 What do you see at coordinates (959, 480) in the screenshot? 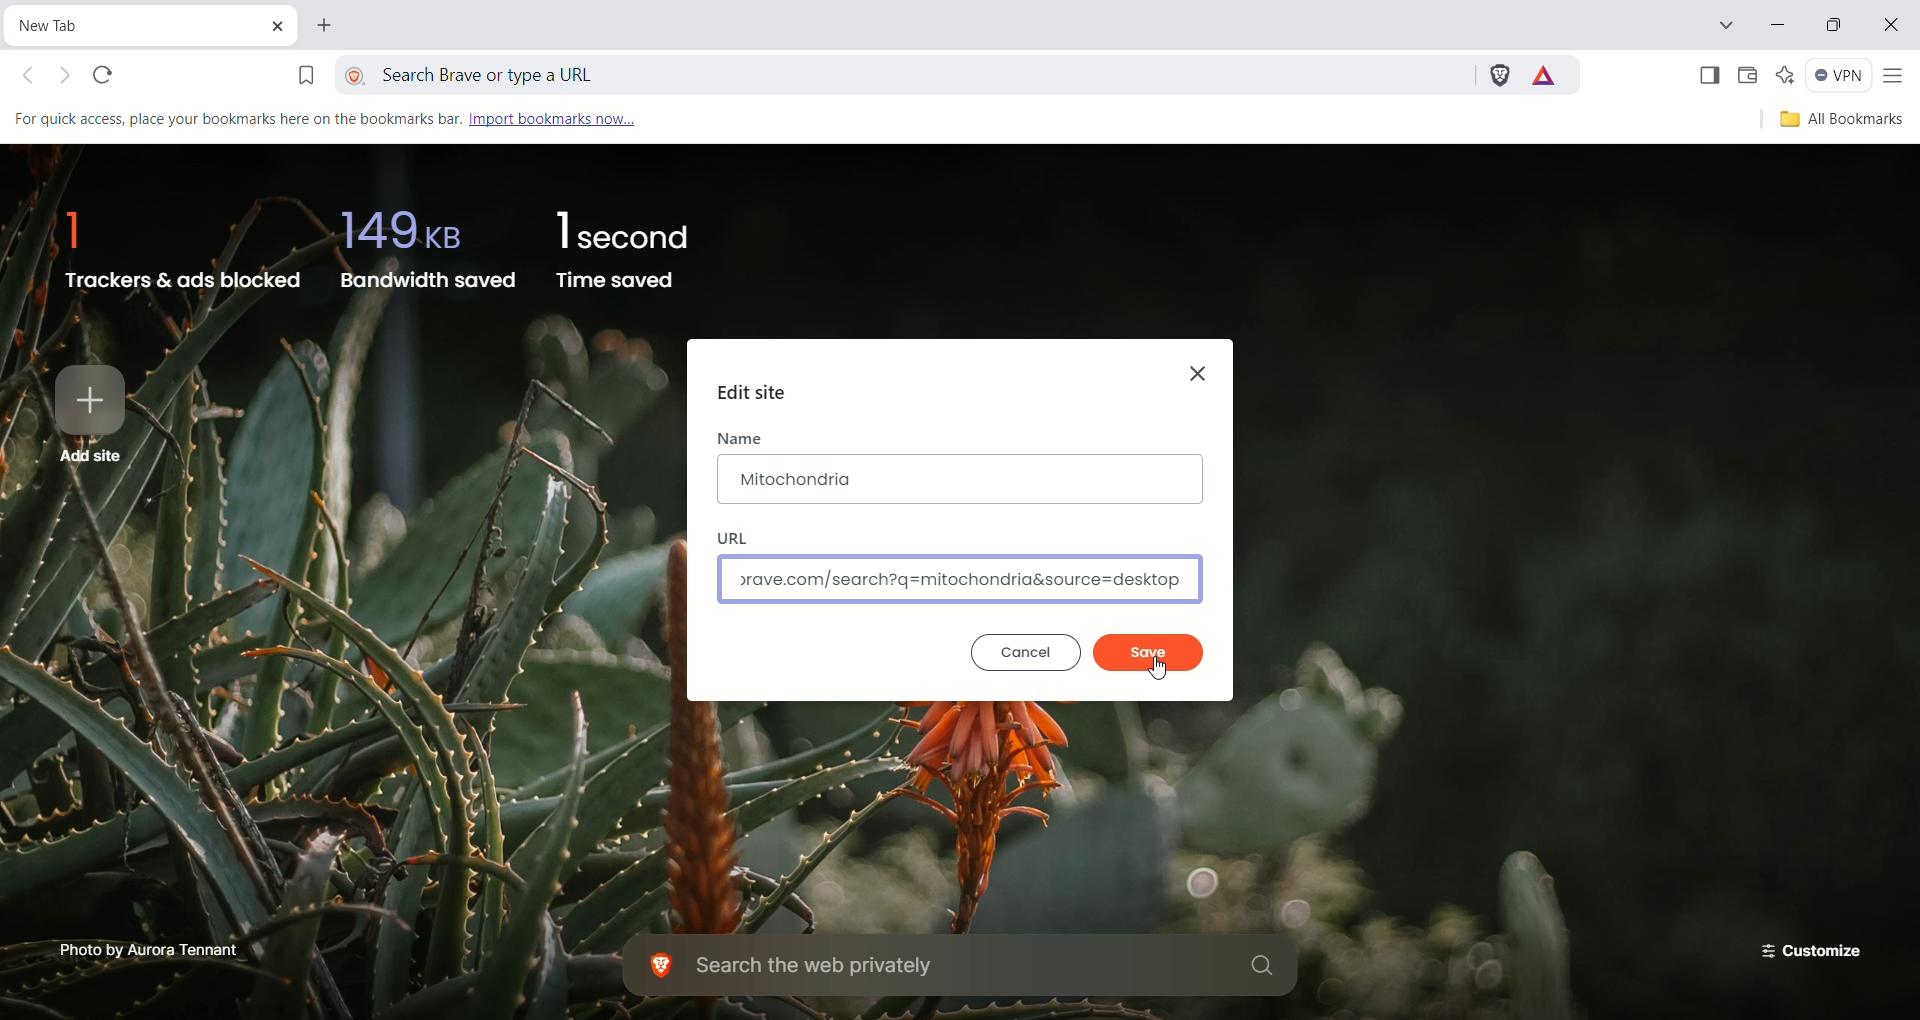
I see `mitochondria` at bounding box center [959, 480].